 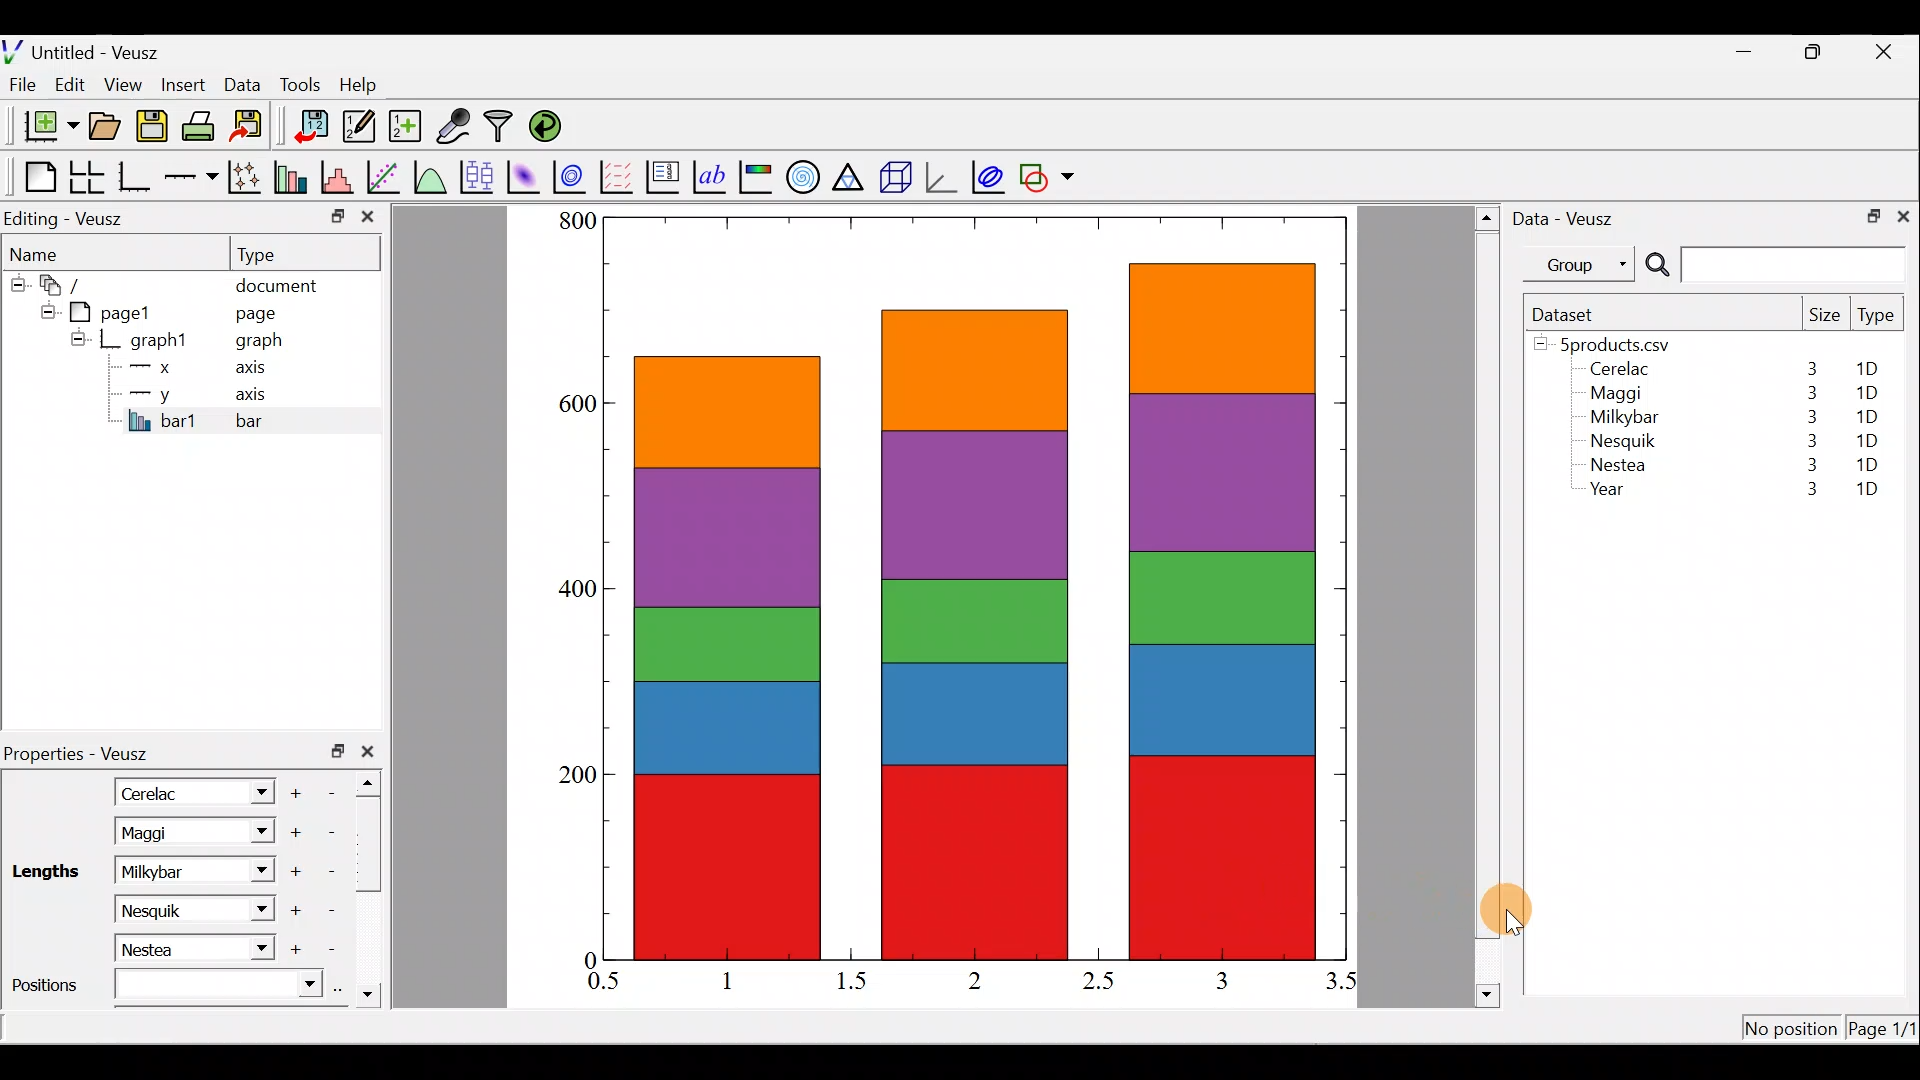 What do you see at coordinates (1874, 369) in the screenshot?
I see `1D` at bounding box center [1874, 369].